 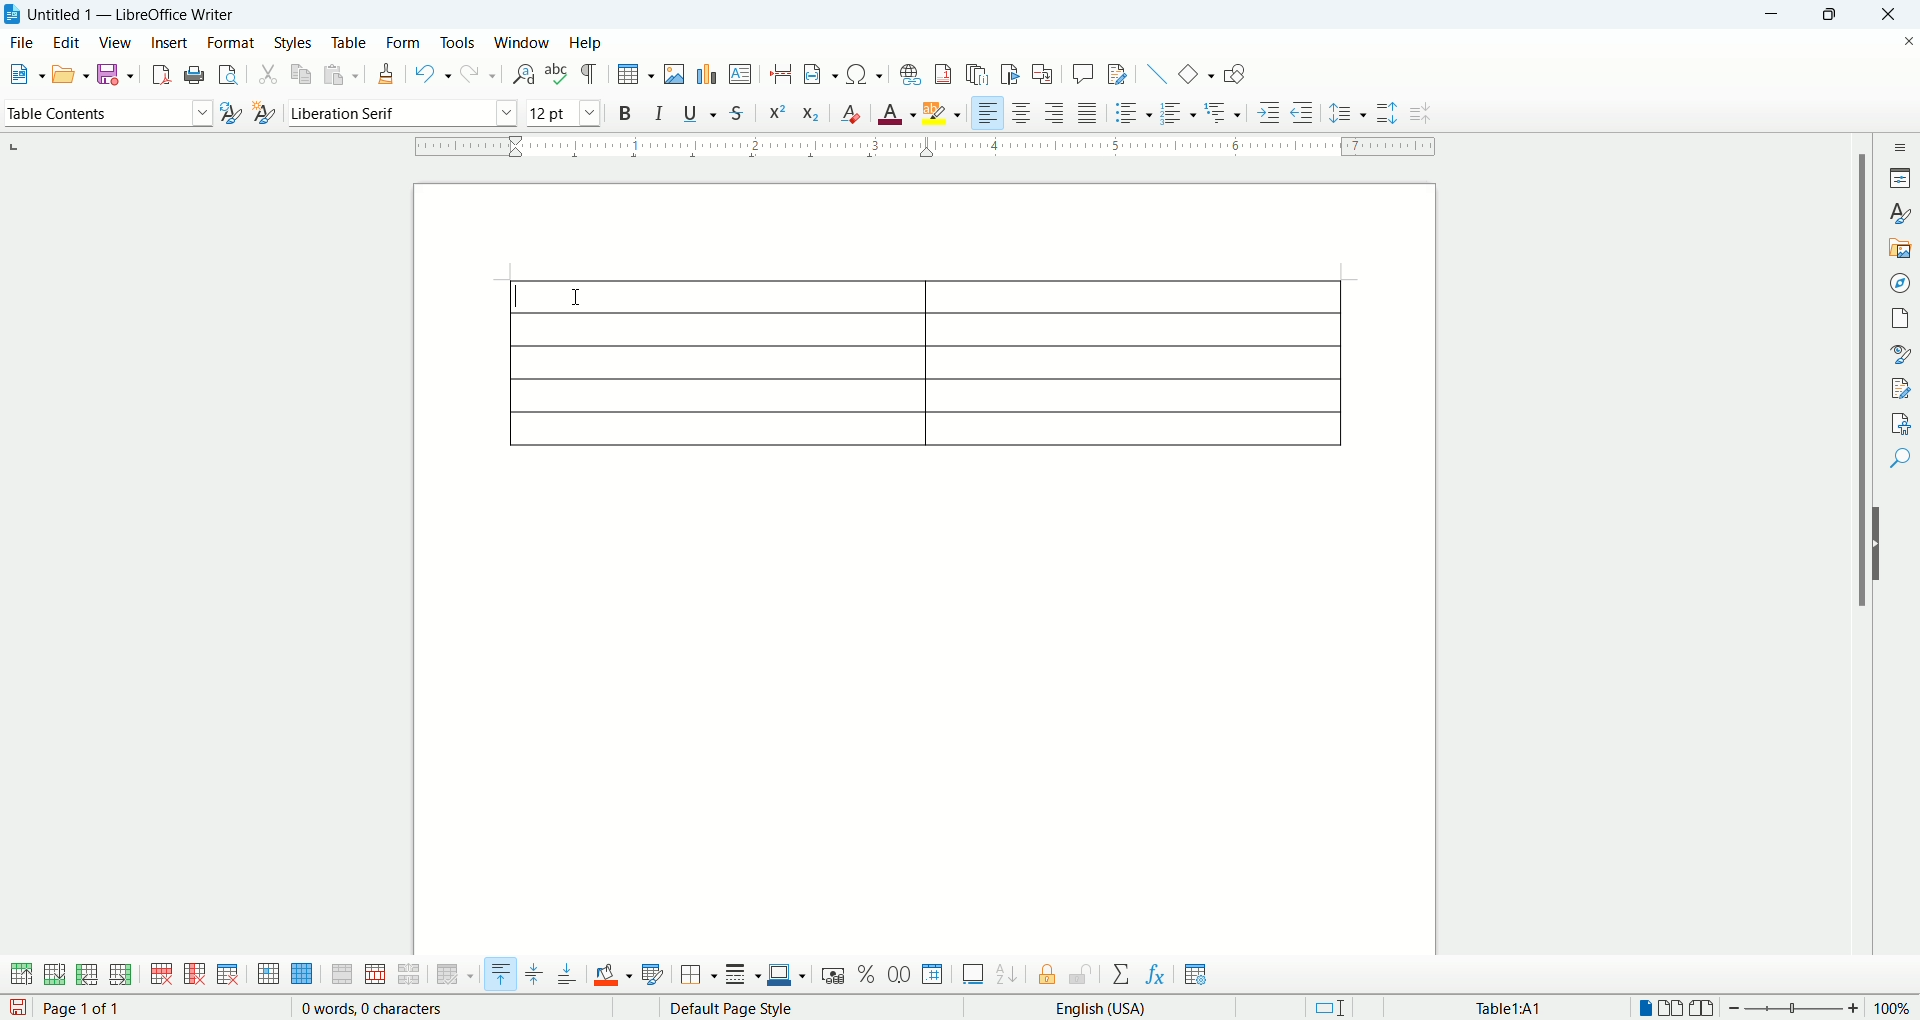 What do you see at coordinates (1900, 317) in the screenshot?
I see `page` at bounding box center [1900, 317].